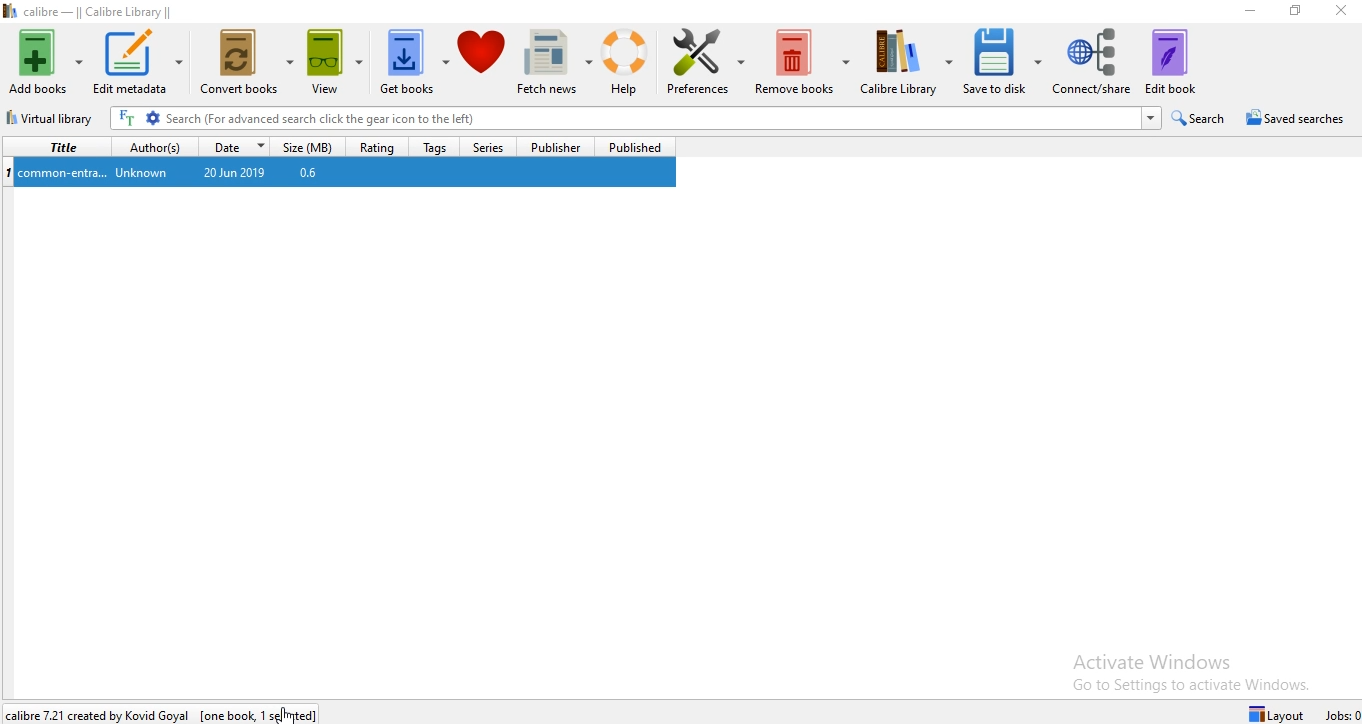 This screenshot has height=724, width=1362. I want to click on Connect/share, so click(1093, 60).